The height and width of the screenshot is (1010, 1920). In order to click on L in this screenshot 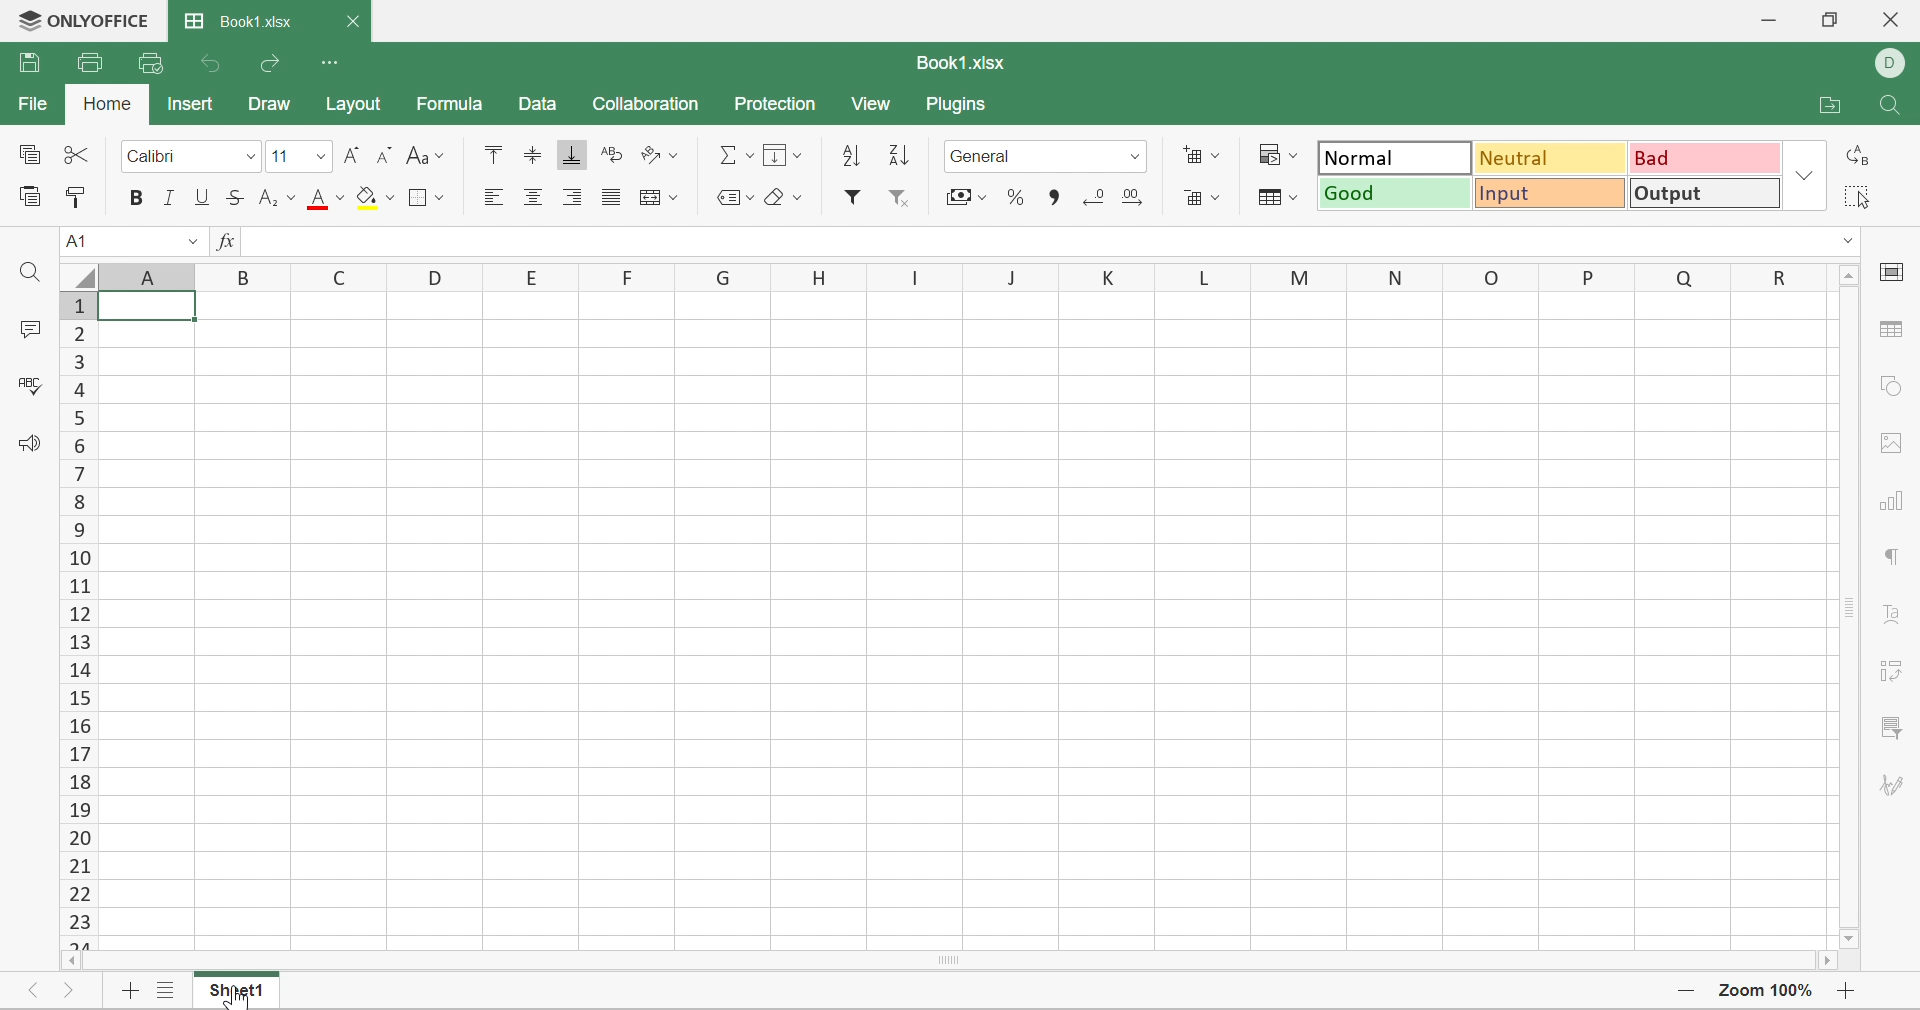, I will do `click(1189, 276)`.